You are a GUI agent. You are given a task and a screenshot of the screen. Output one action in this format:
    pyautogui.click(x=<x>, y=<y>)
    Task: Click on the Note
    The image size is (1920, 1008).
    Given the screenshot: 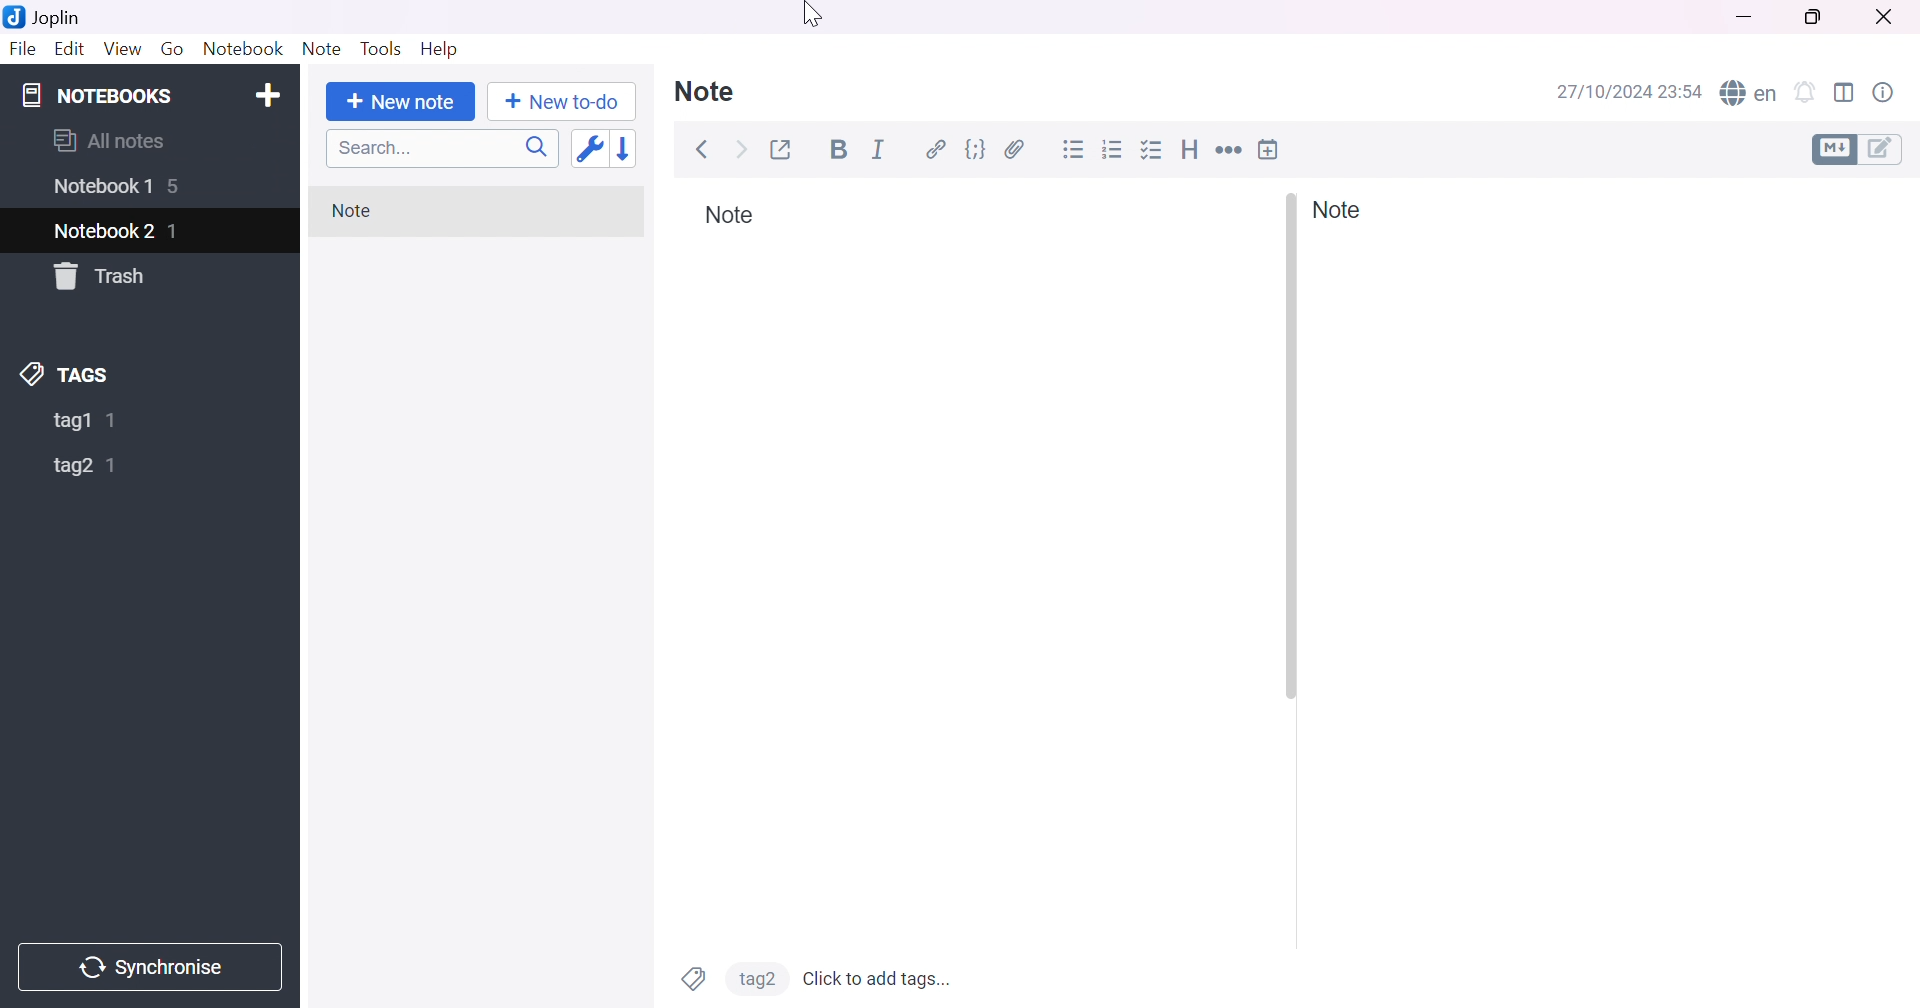 What is the action you would take?
    pyautogui.click(x=321, y=48)
    